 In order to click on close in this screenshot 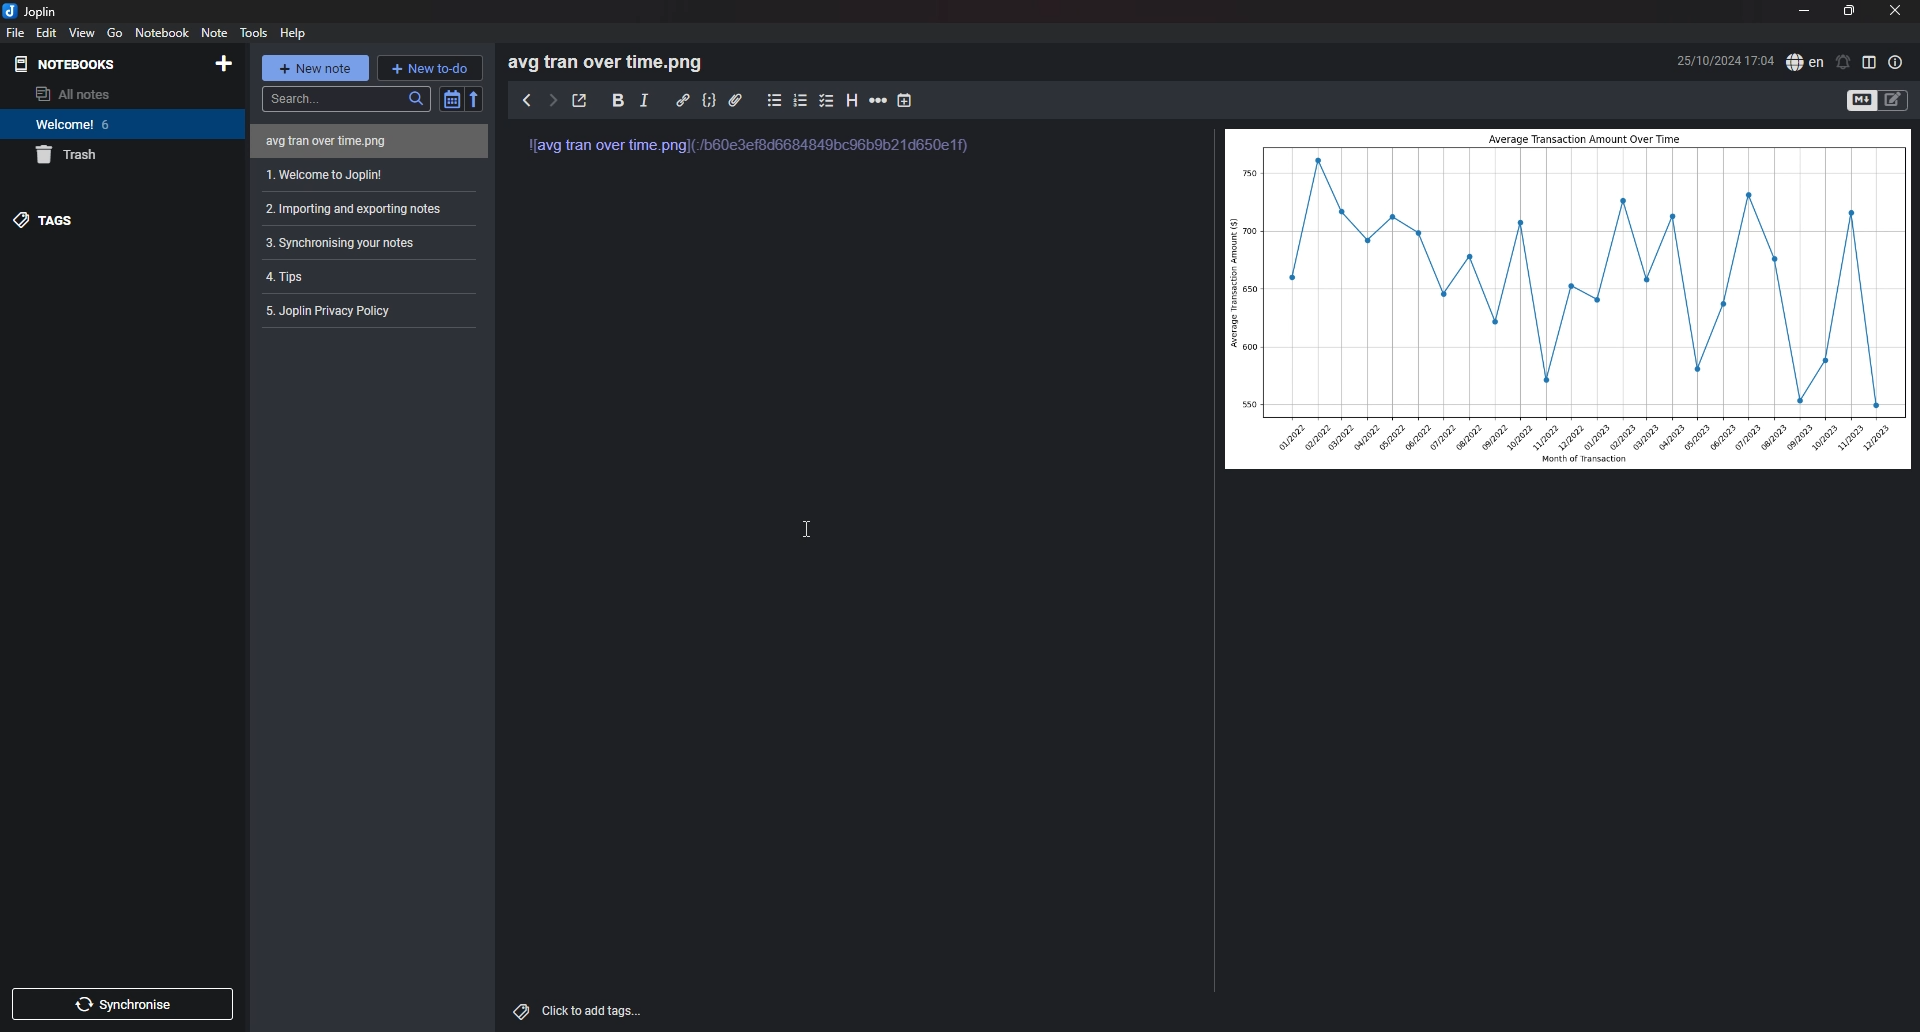, I will do `click(1896, 11)`.